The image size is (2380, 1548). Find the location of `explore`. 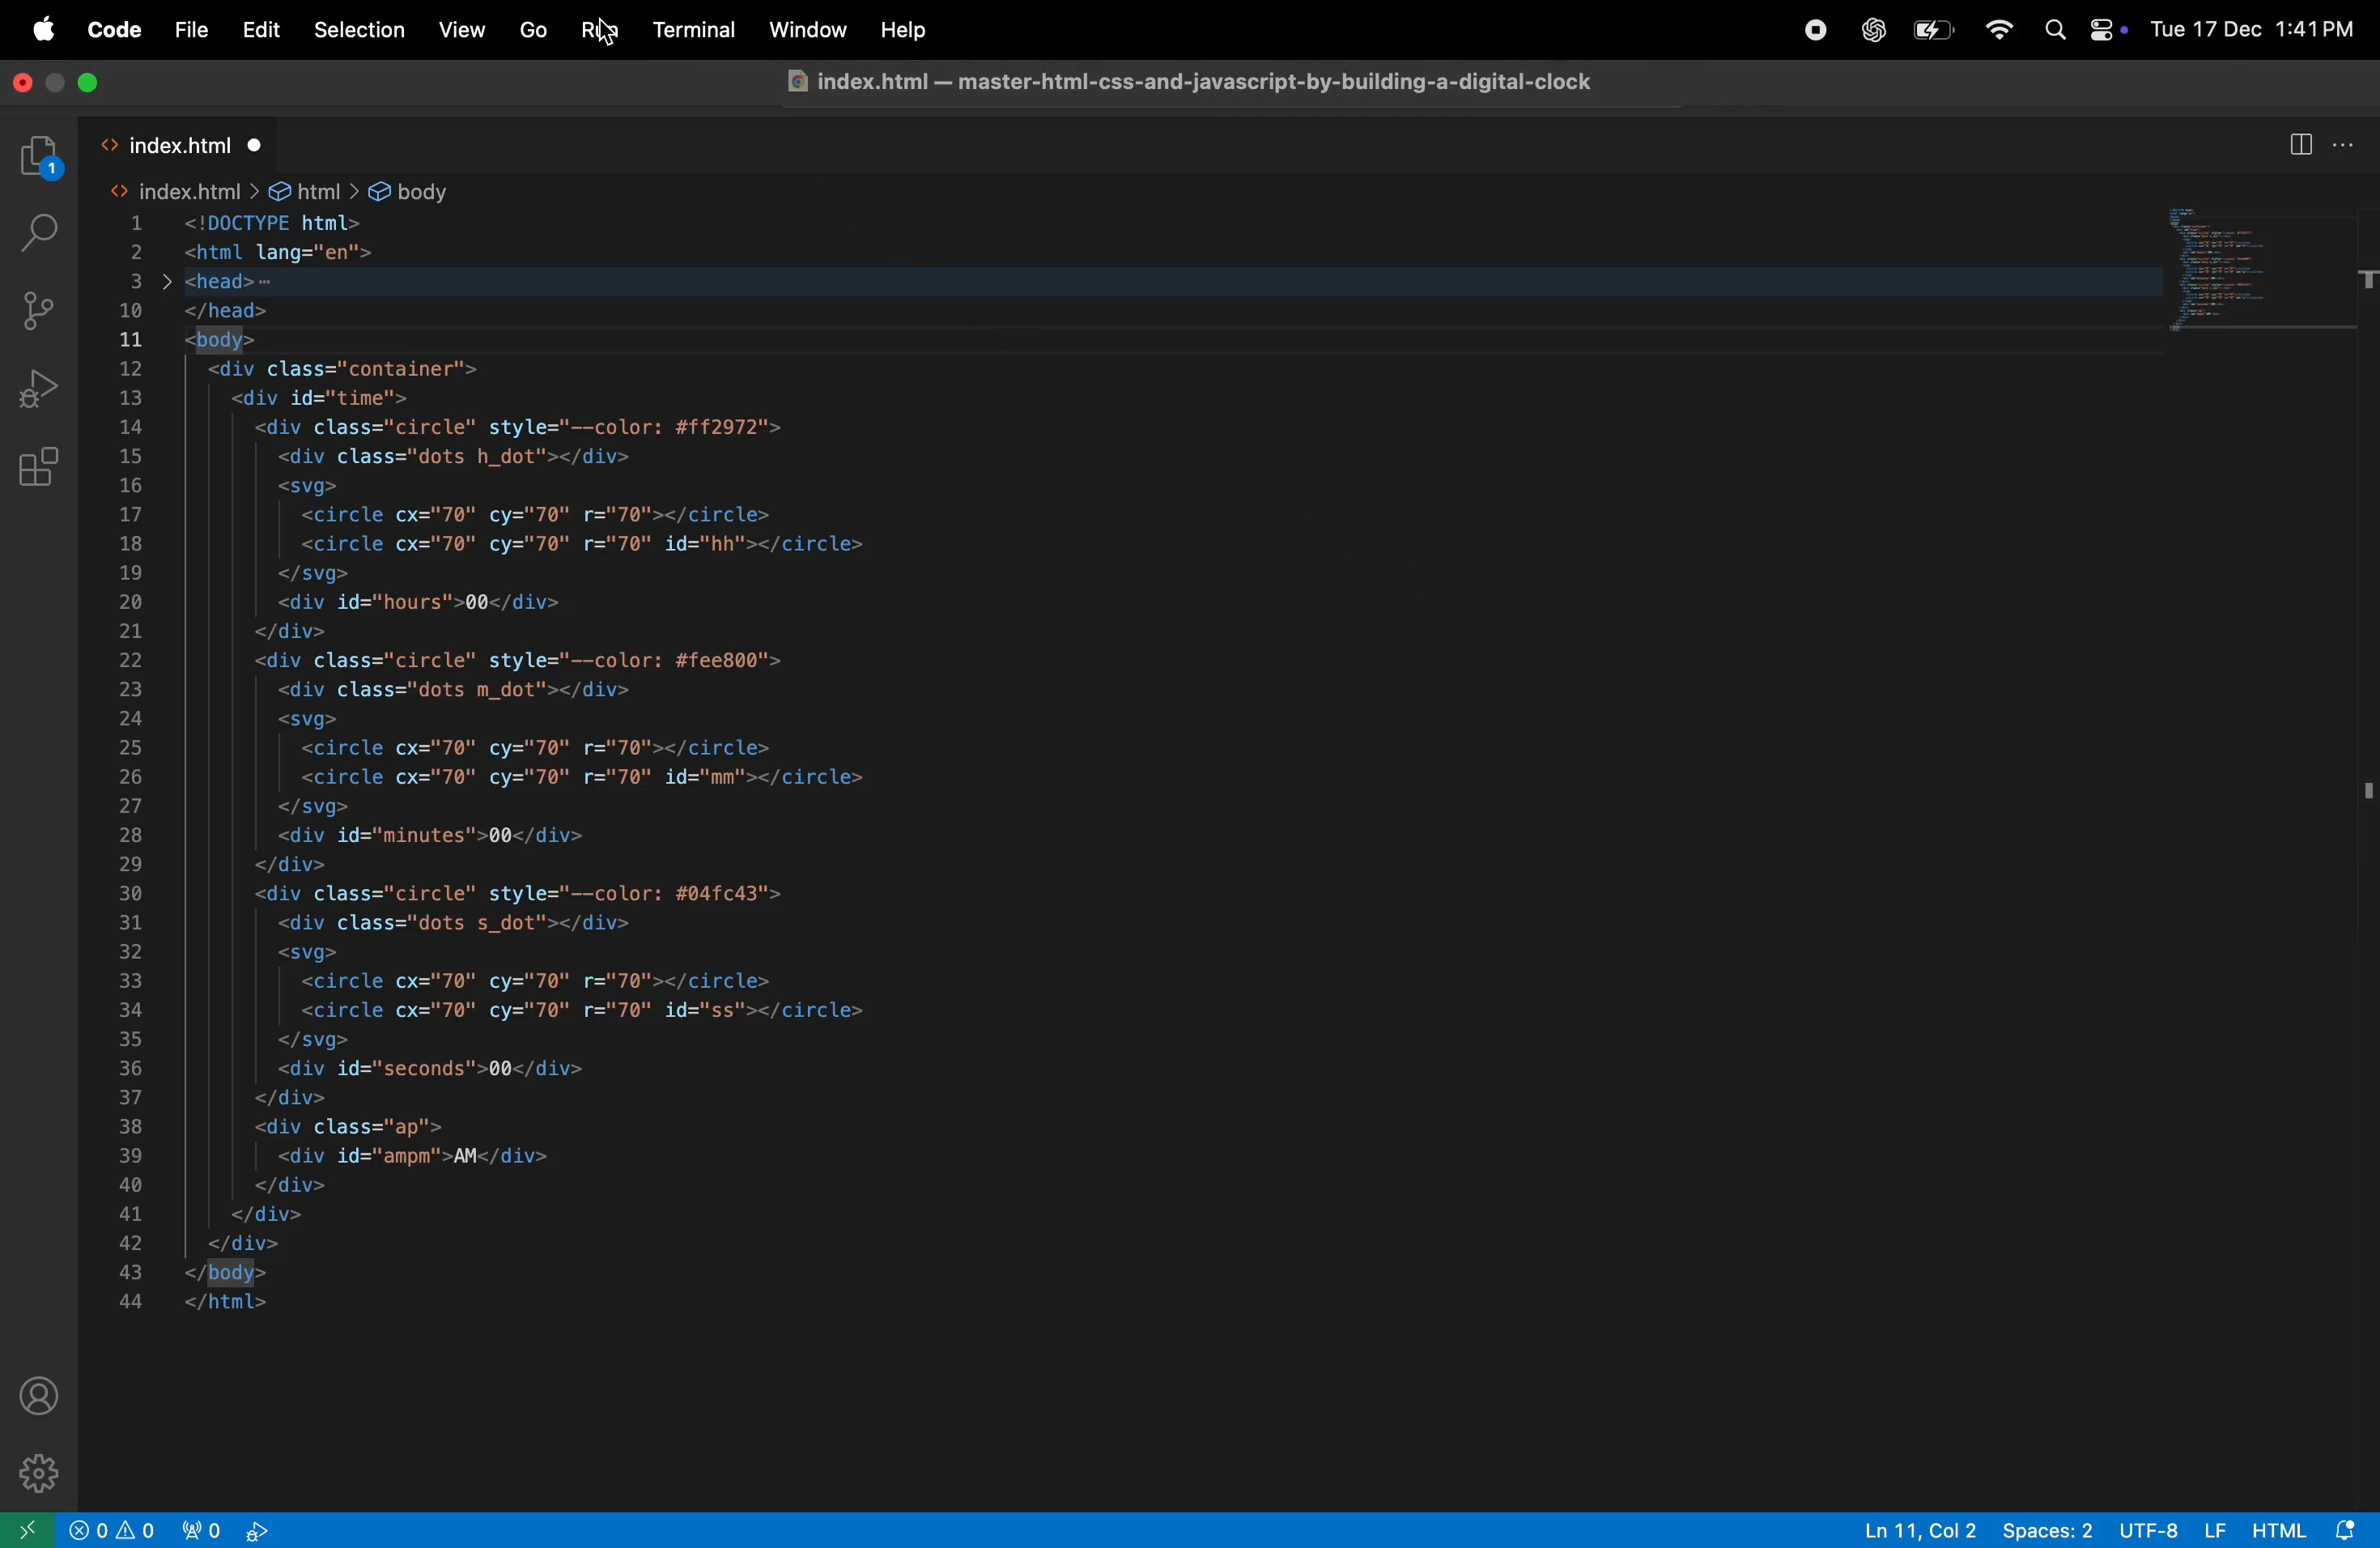

explore is located at coordinates (41, 159).